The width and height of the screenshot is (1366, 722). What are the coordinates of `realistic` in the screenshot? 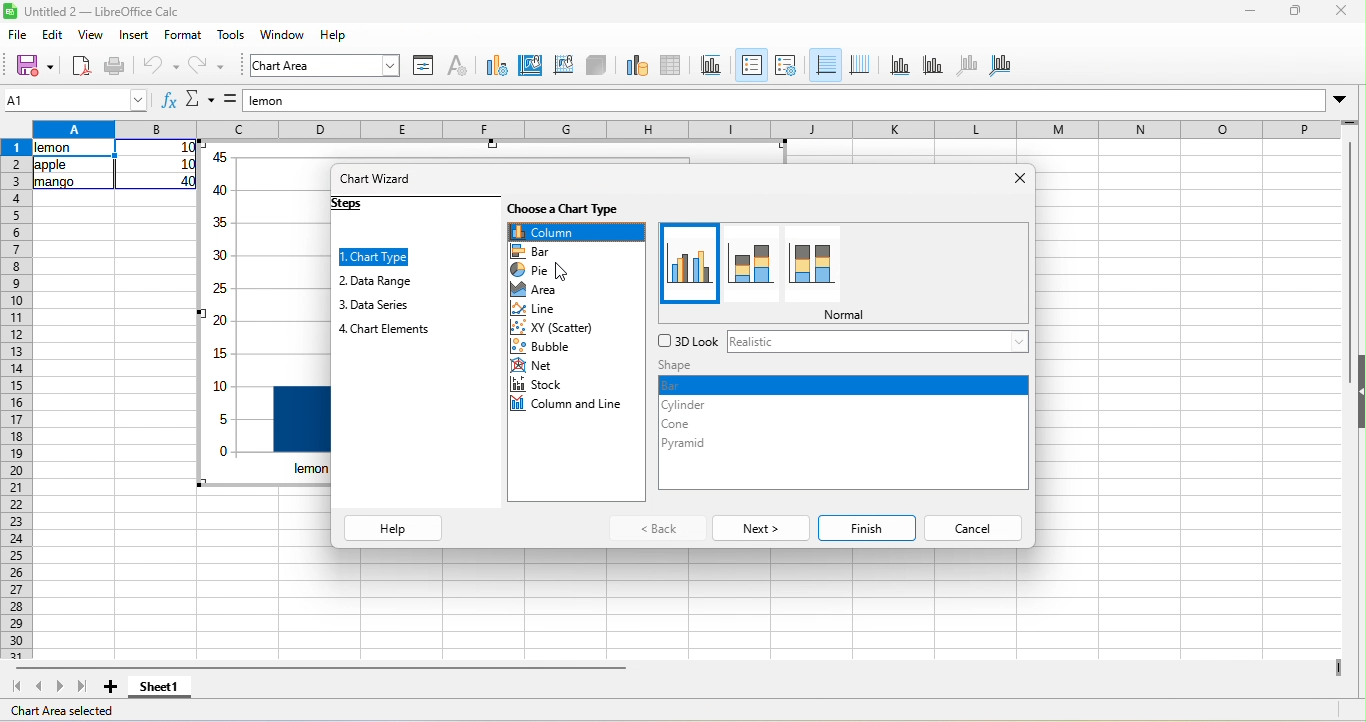 It's located at (757, 343).